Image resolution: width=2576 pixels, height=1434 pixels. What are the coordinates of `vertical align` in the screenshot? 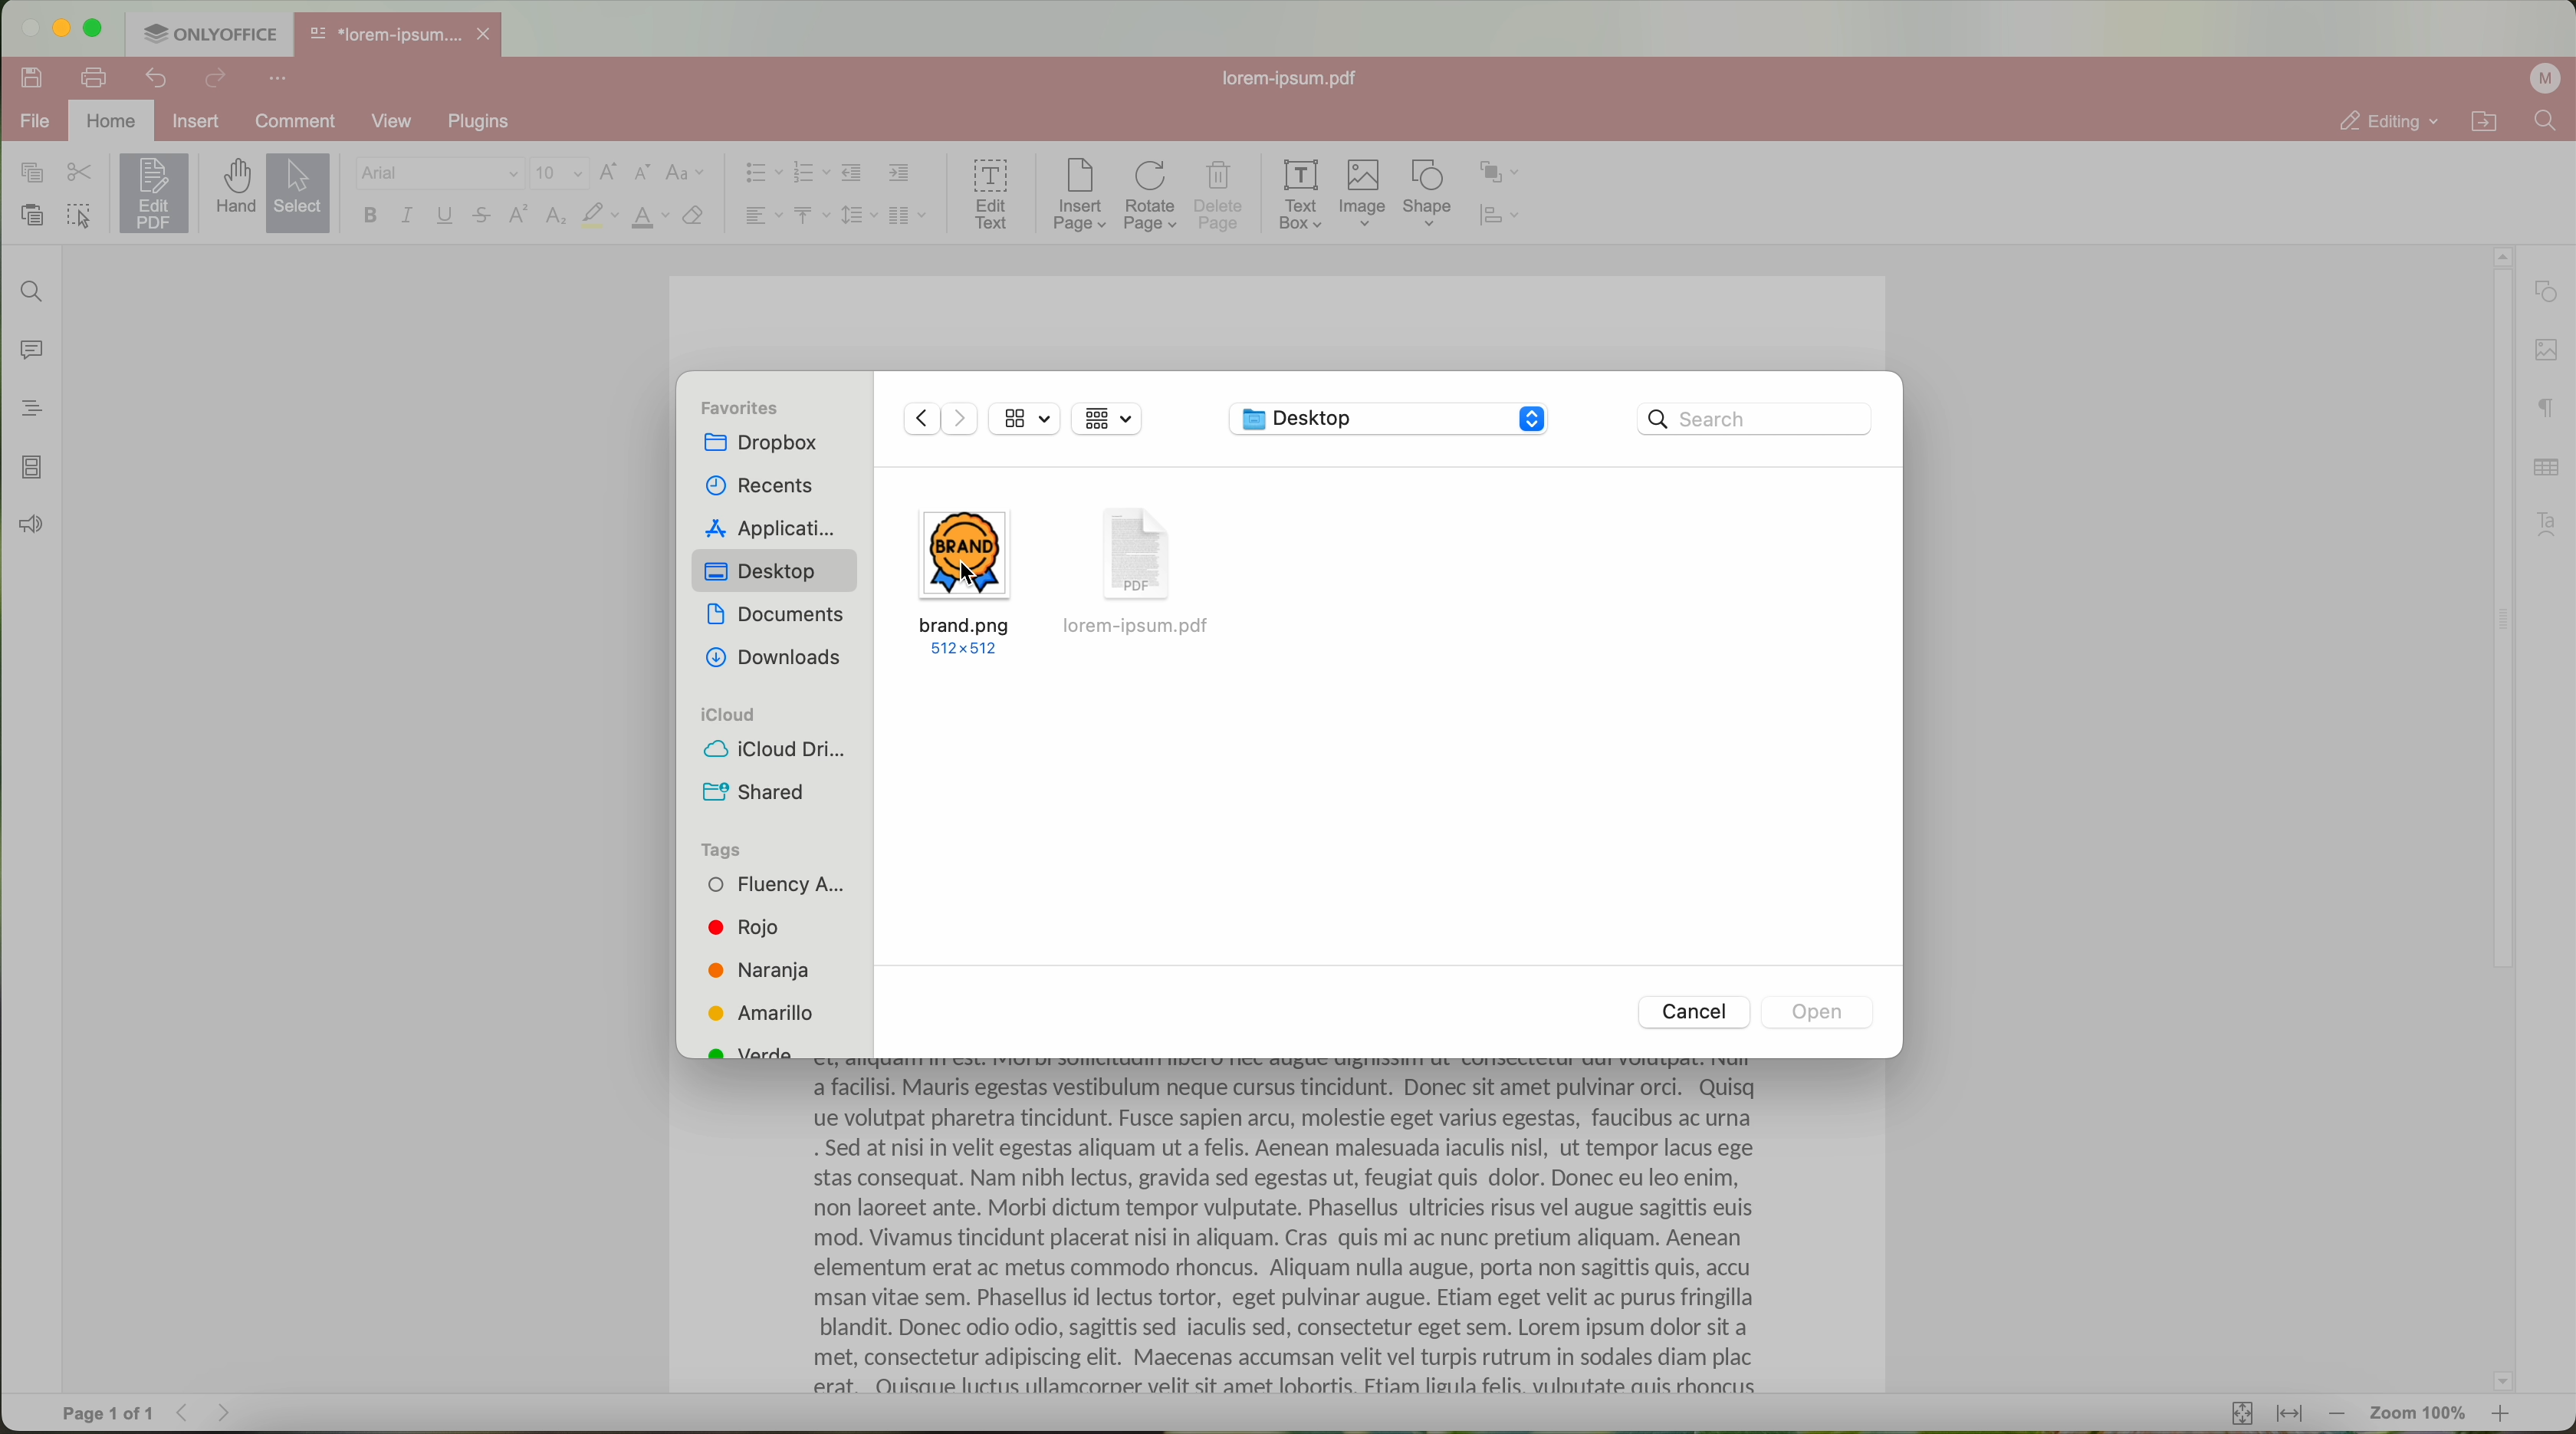 It's located at (811, 215).